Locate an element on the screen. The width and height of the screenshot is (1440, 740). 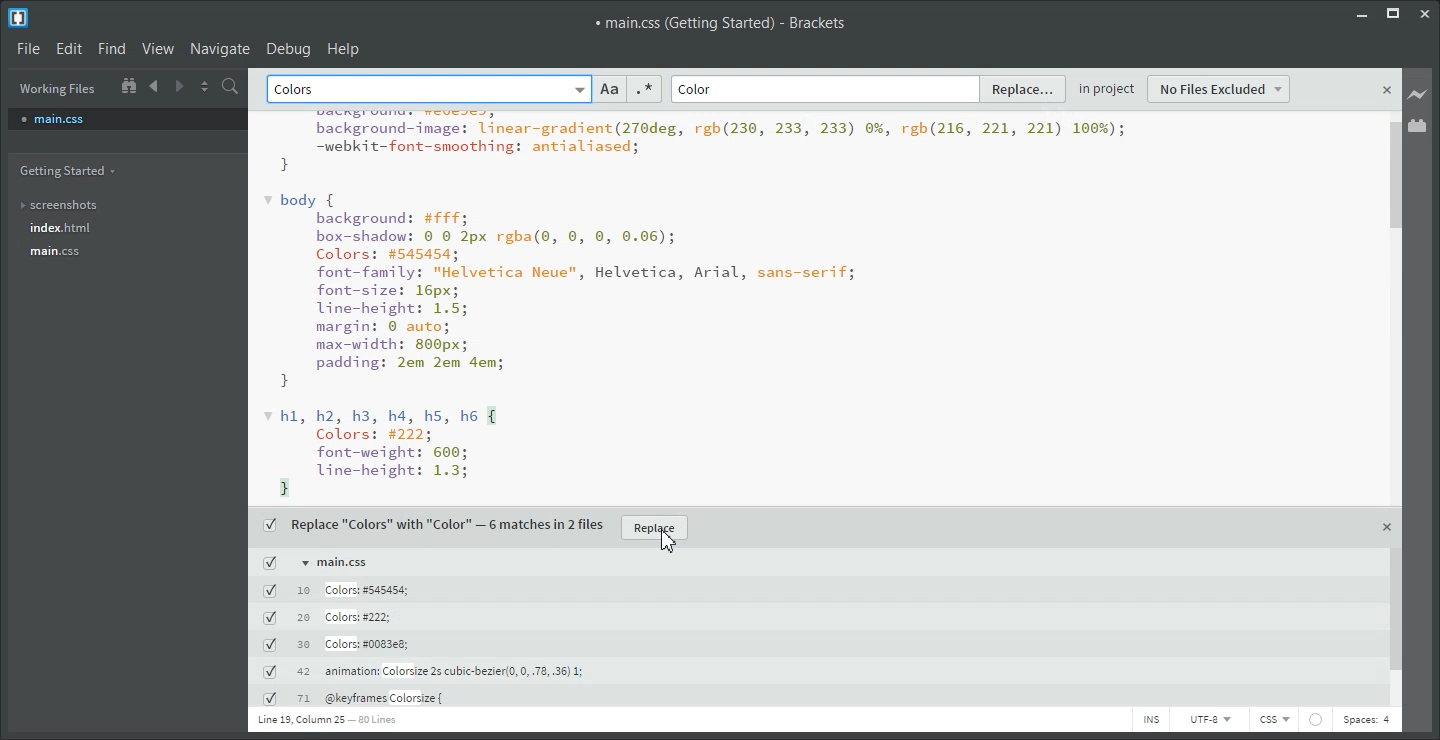
Logo is located at coordinates (20, 17).